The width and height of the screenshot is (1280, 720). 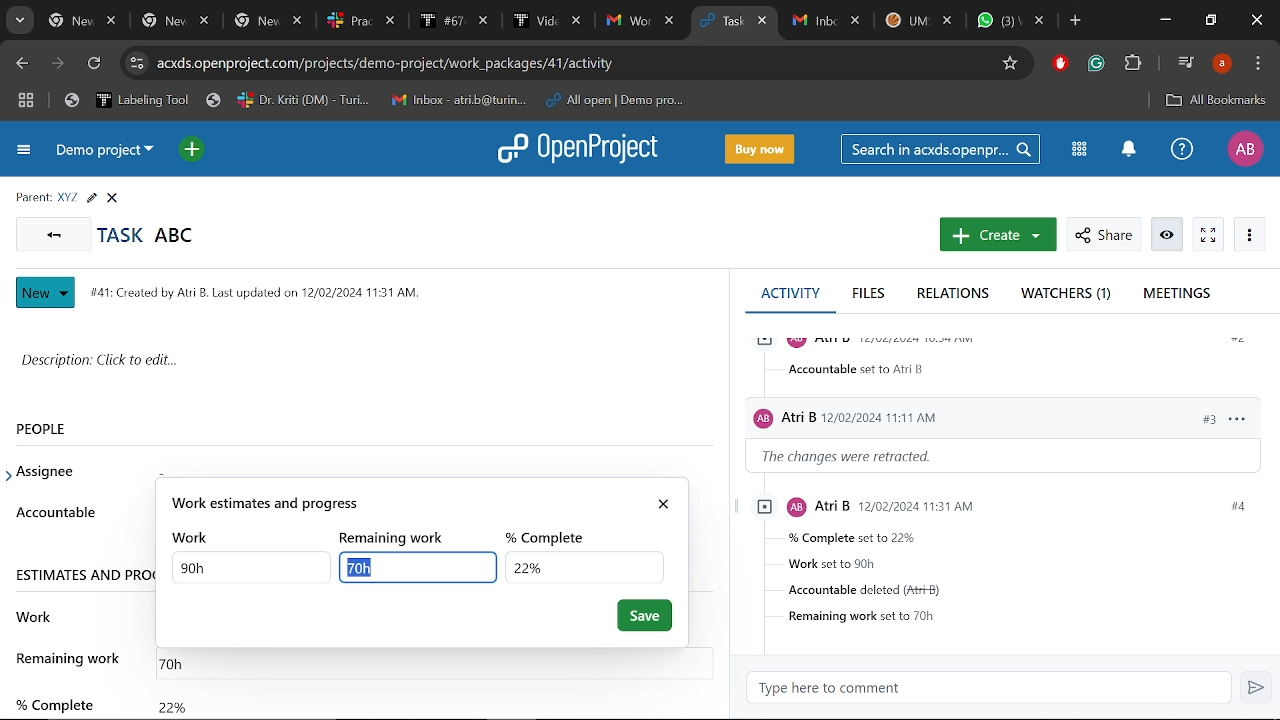 I want to click on Files, so click(x=870, y=295).